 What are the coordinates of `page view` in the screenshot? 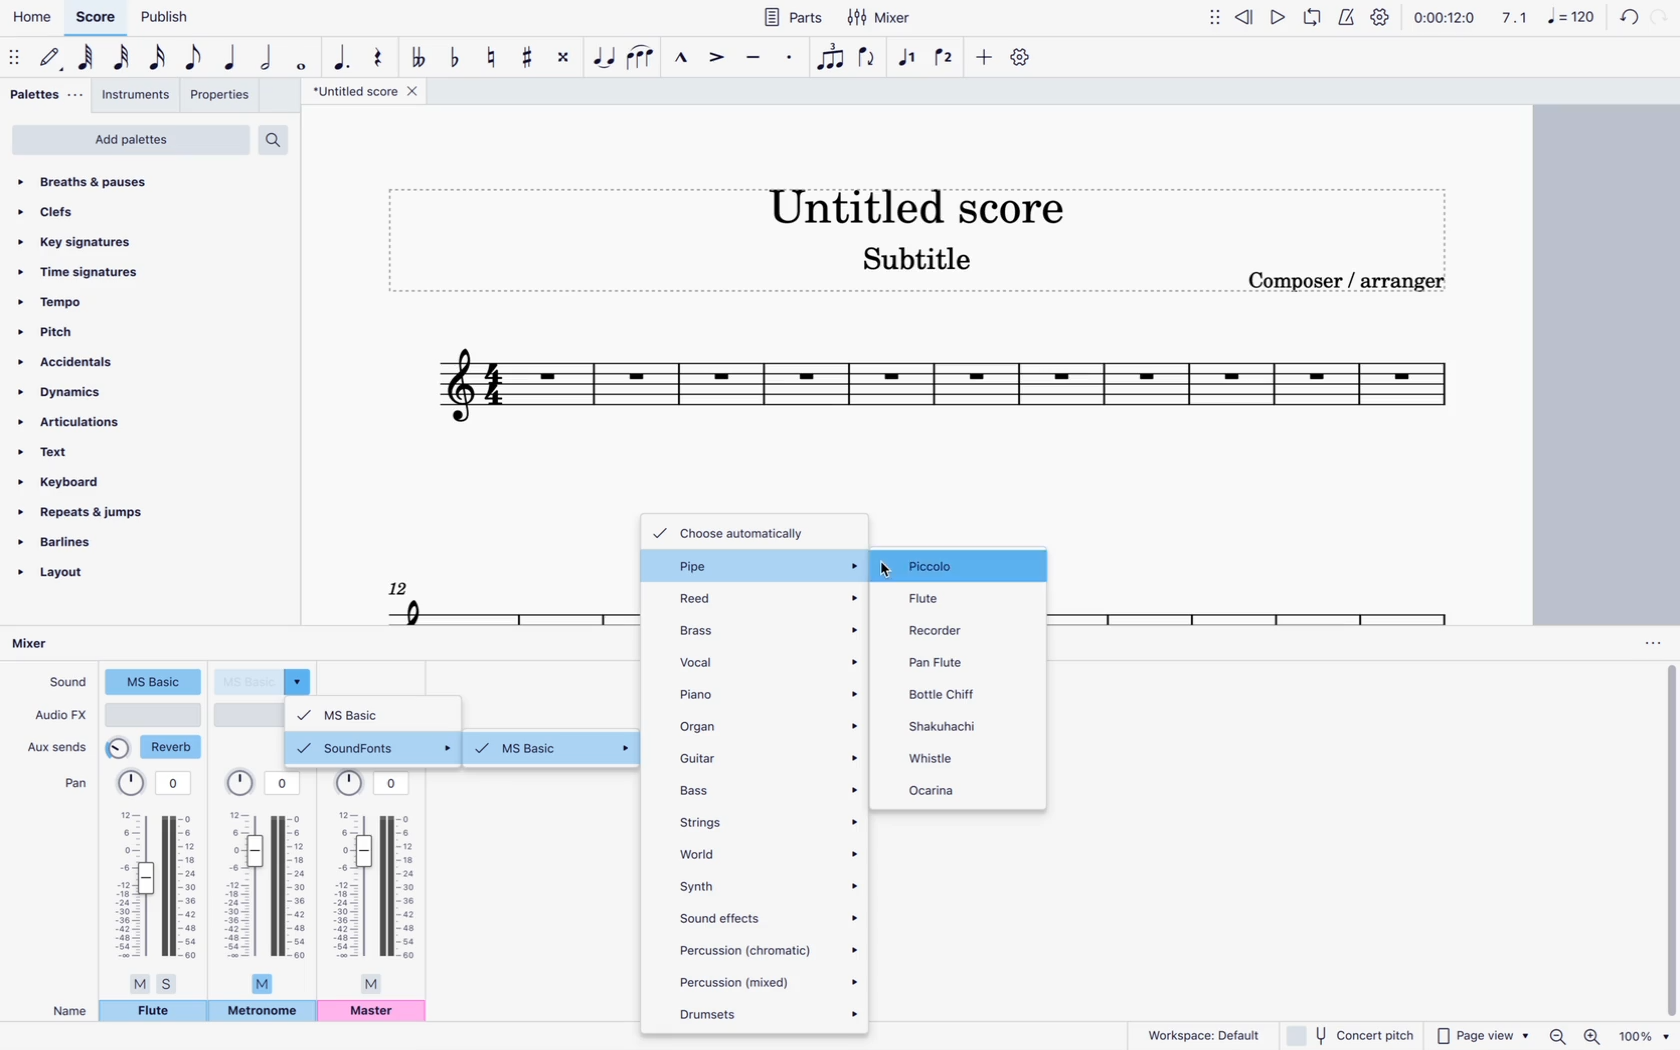 It's located at (1480, 1035).